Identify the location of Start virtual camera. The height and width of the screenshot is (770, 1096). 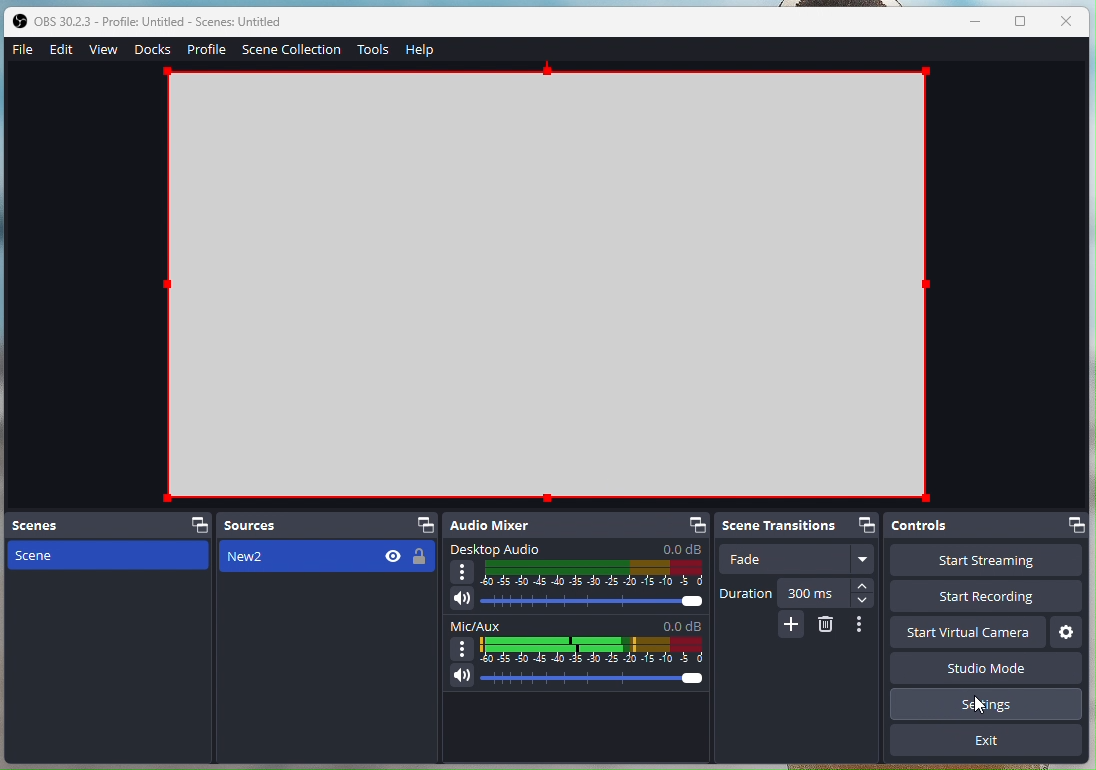
(968, 632).